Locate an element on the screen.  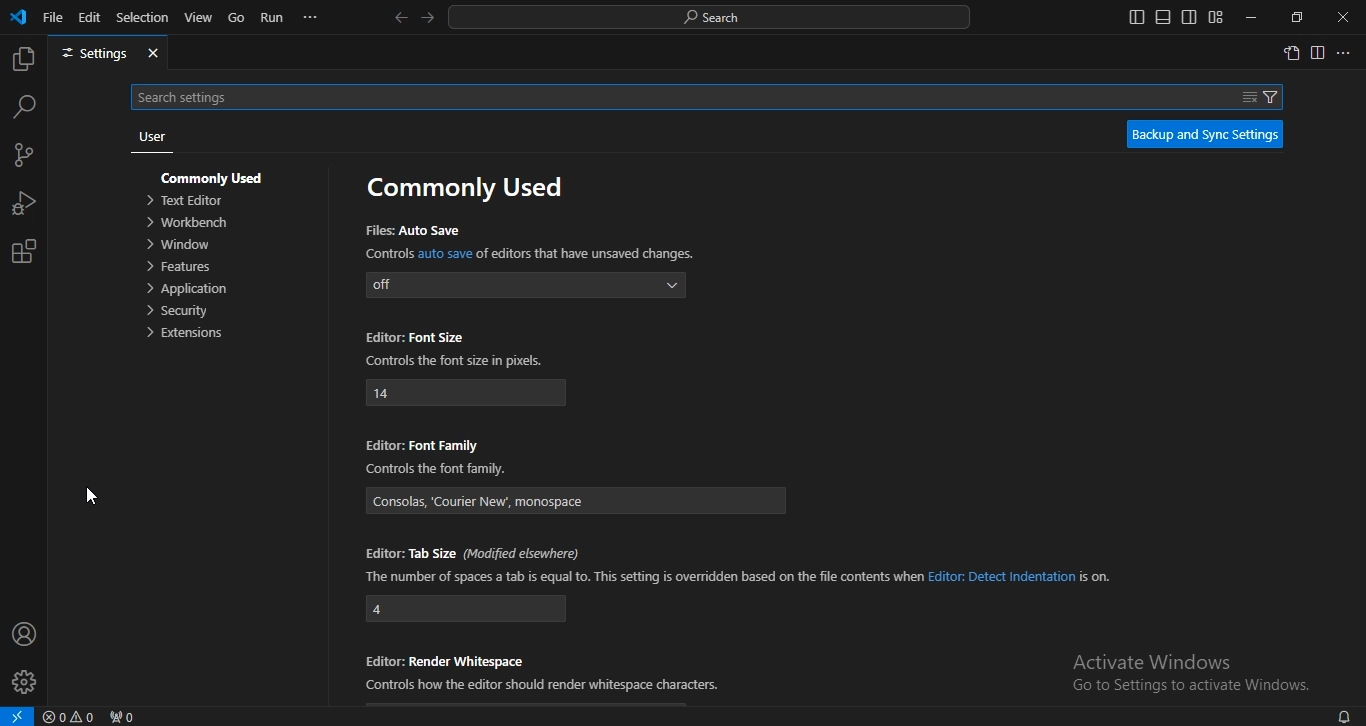
manage is located at coordinates (26, 684).